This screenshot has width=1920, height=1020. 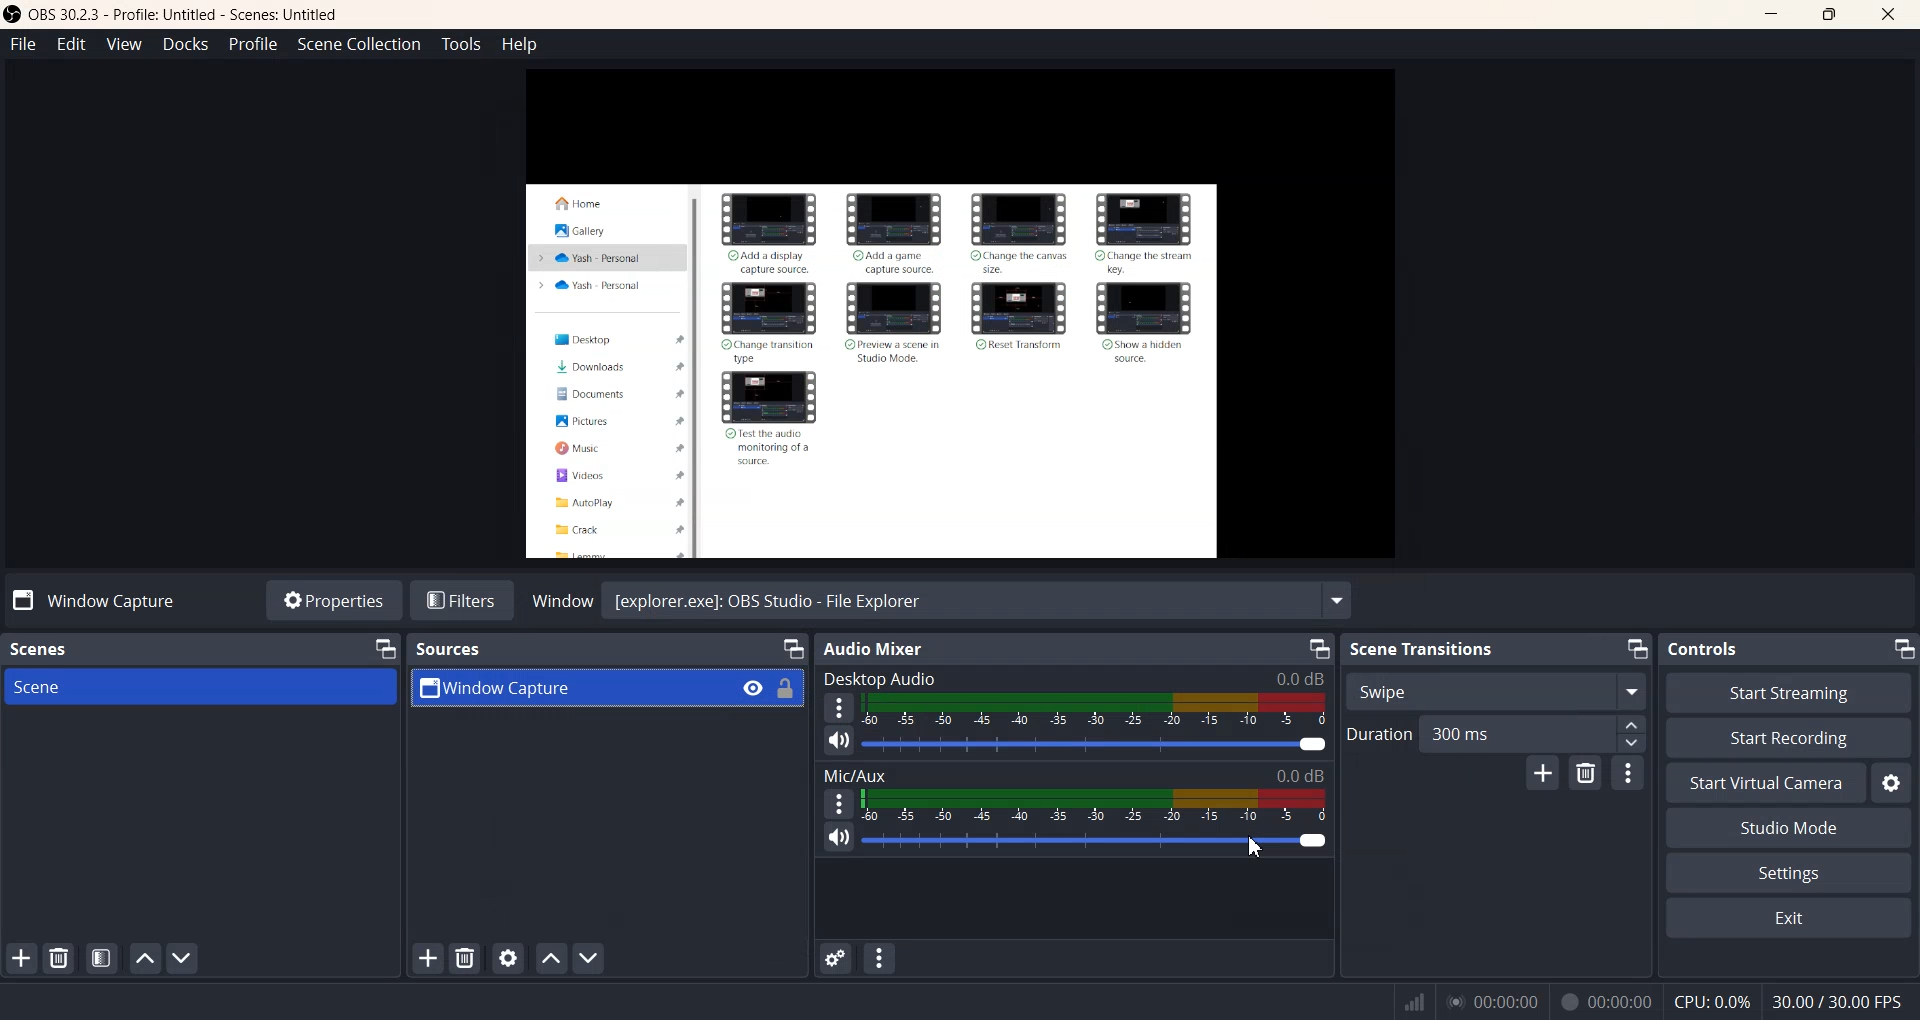 What do you see at coordinates (182, 957) in the screenshot?
I see `Move Scene Down` at bounding box center [182, 957].